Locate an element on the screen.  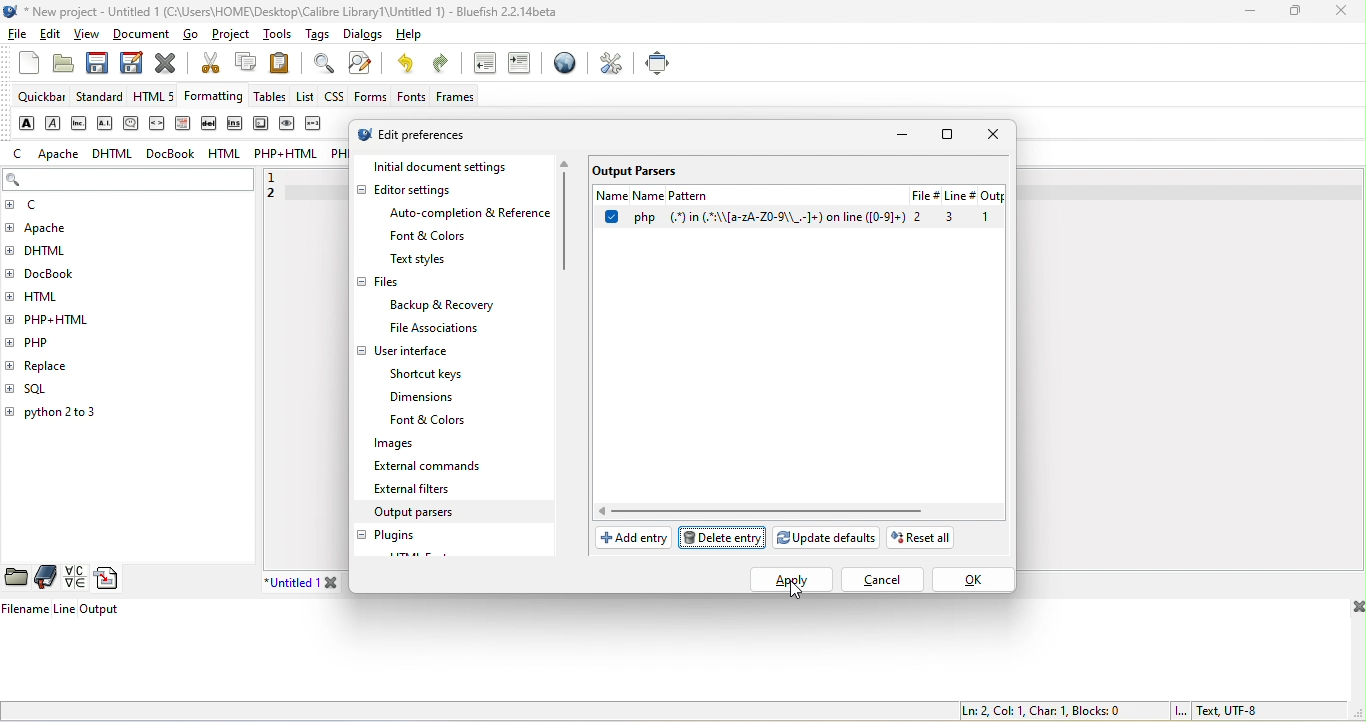
search bar is located at coordinates (128, 181).